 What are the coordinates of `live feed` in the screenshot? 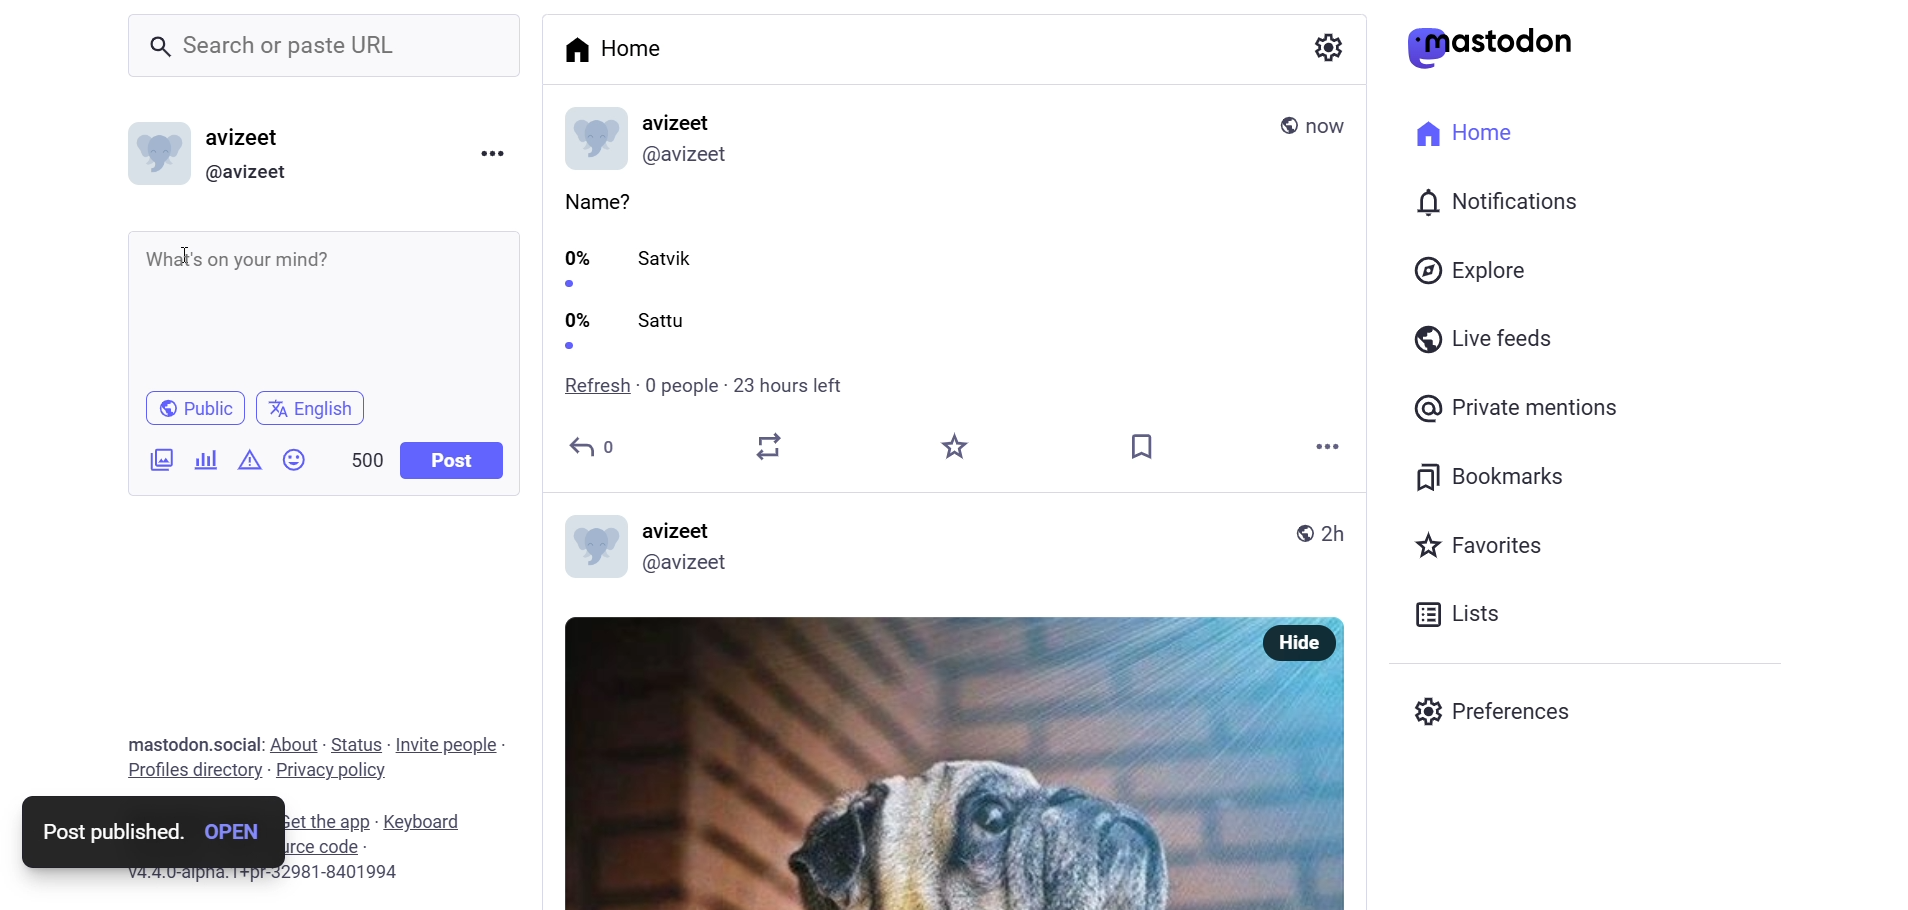 It's located at (1479, 337).